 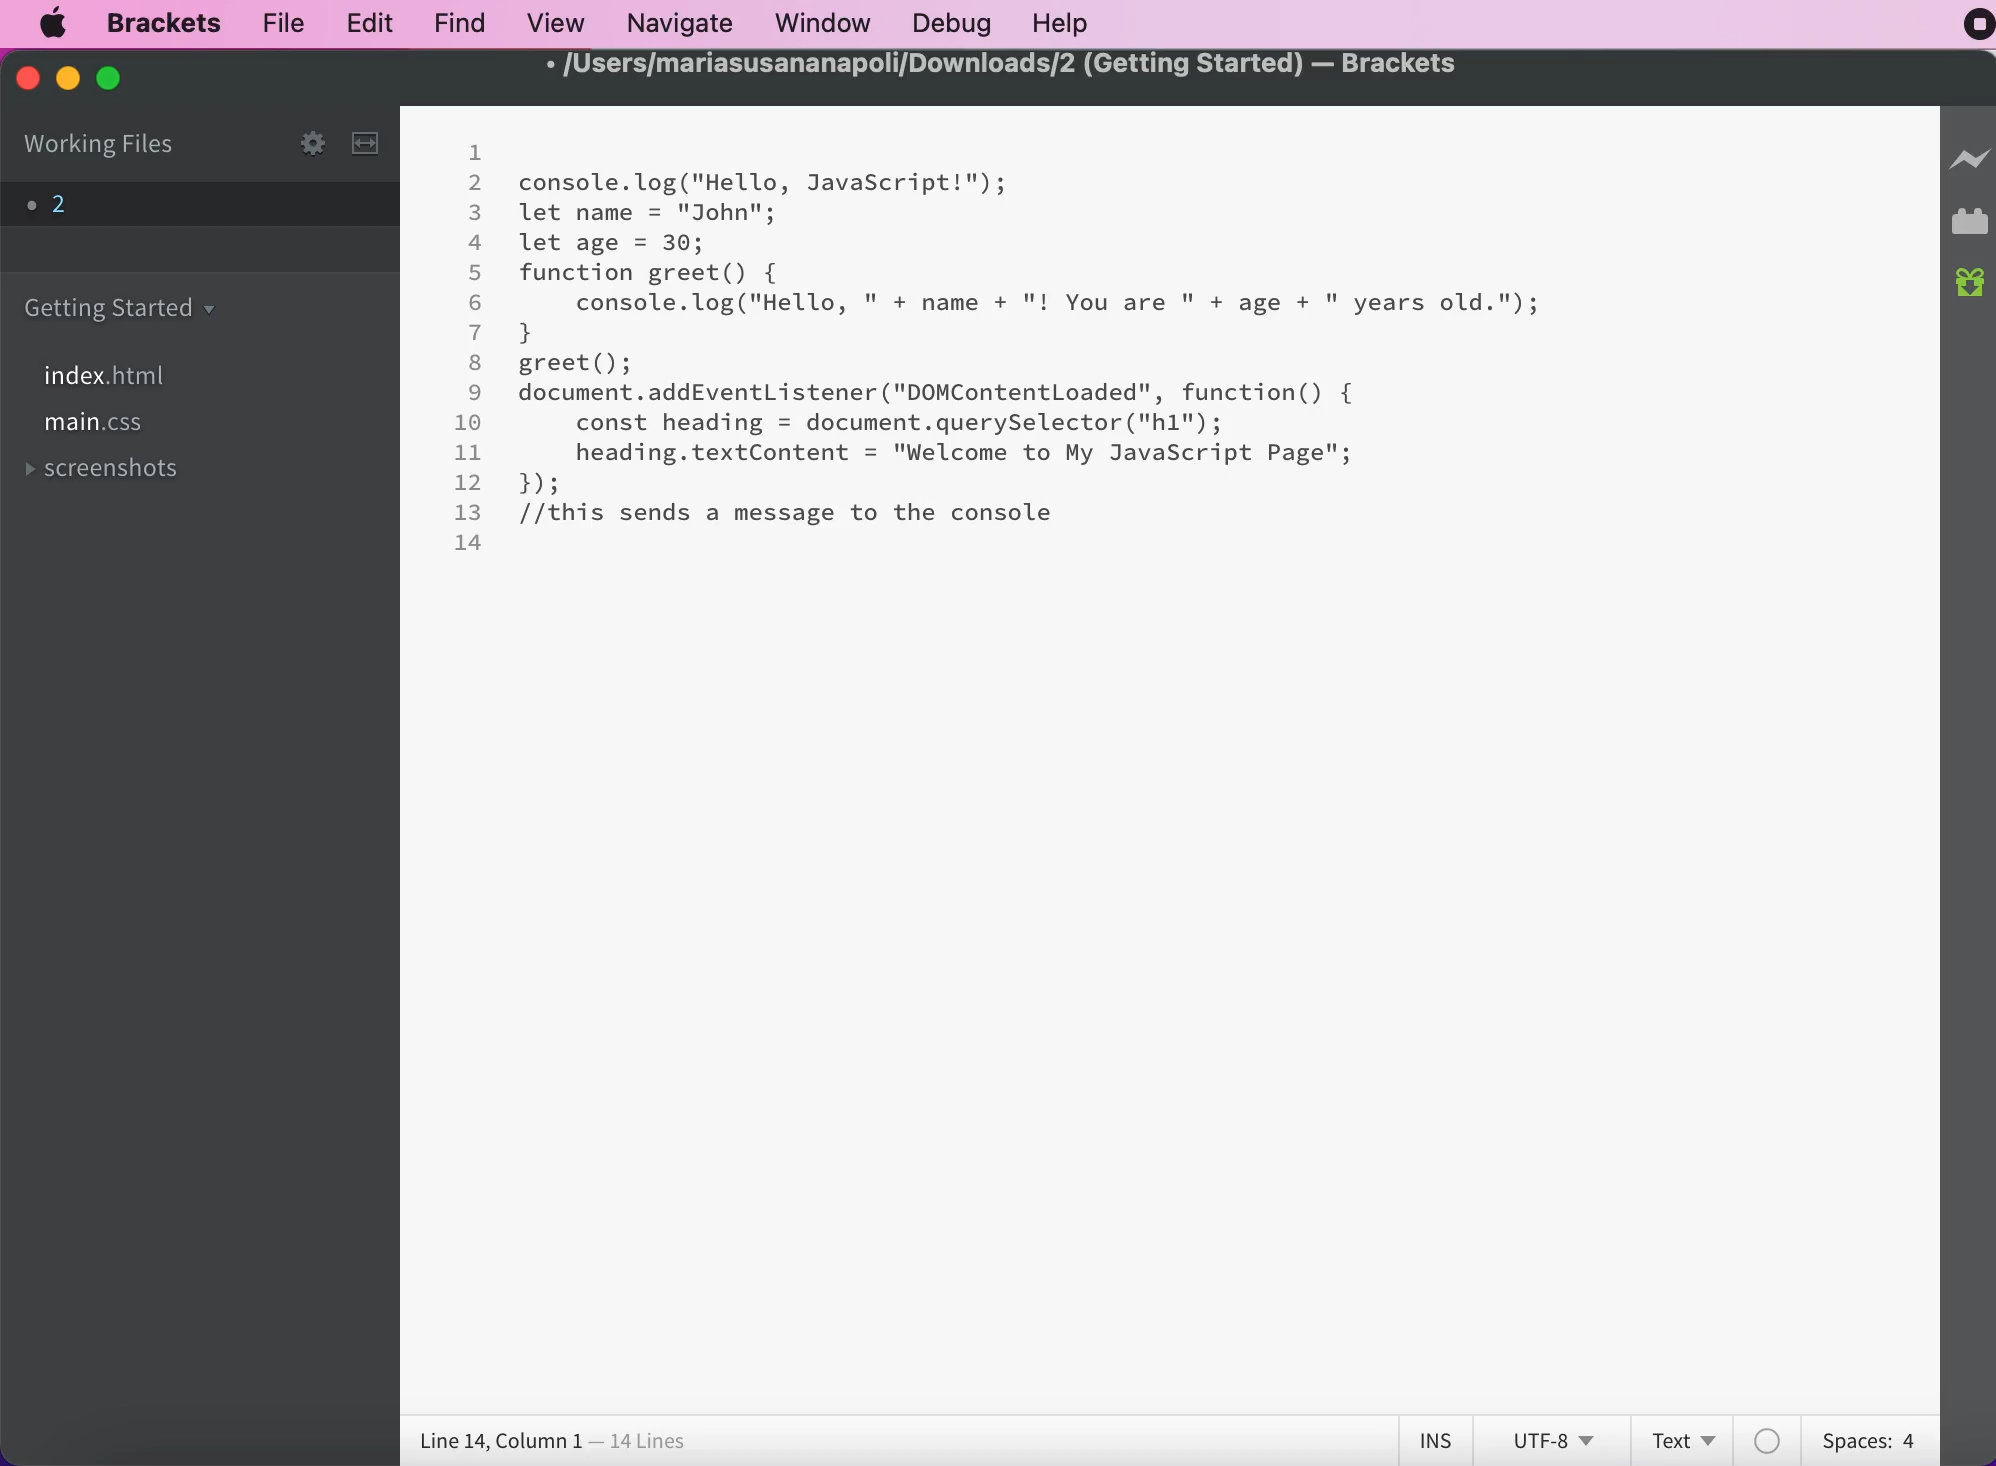 What do you see at coordinates (1866, 1441) in the screenshot?
I see `spaces: 4` at bounding box center [1866, 1441].